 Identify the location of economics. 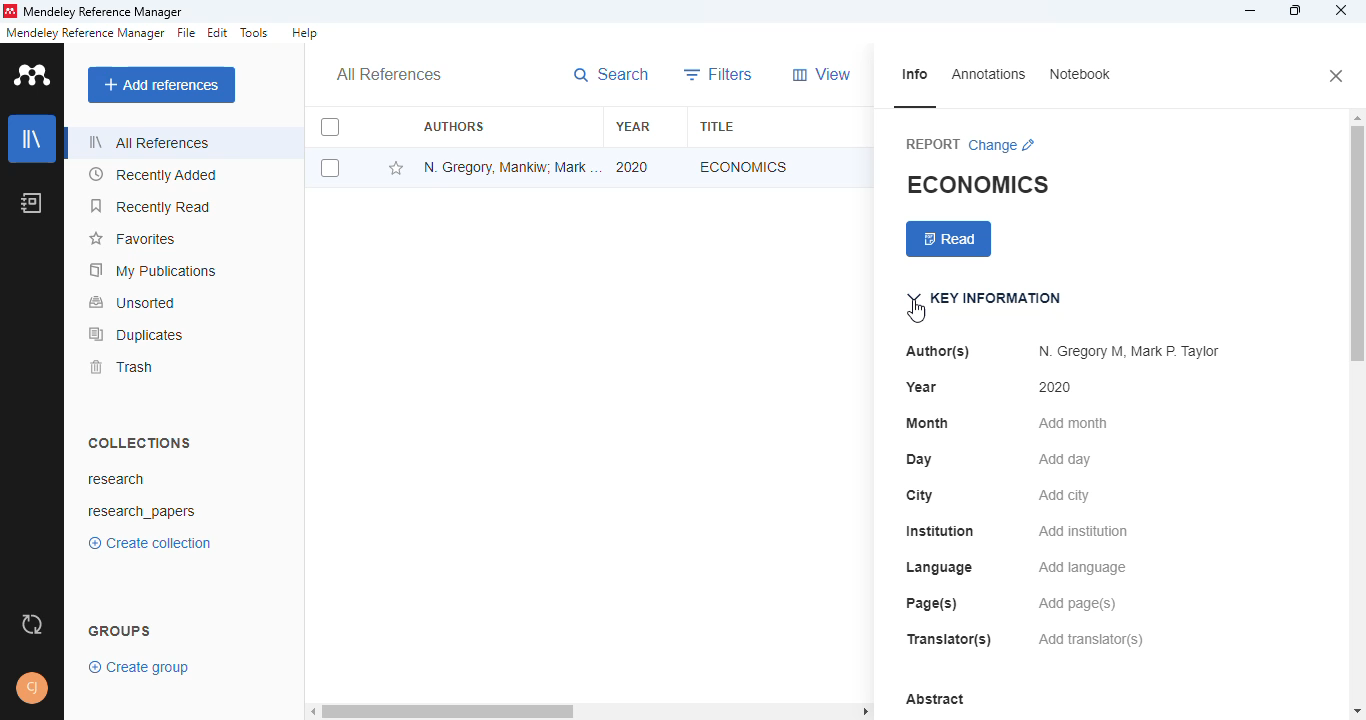
(980, 183).